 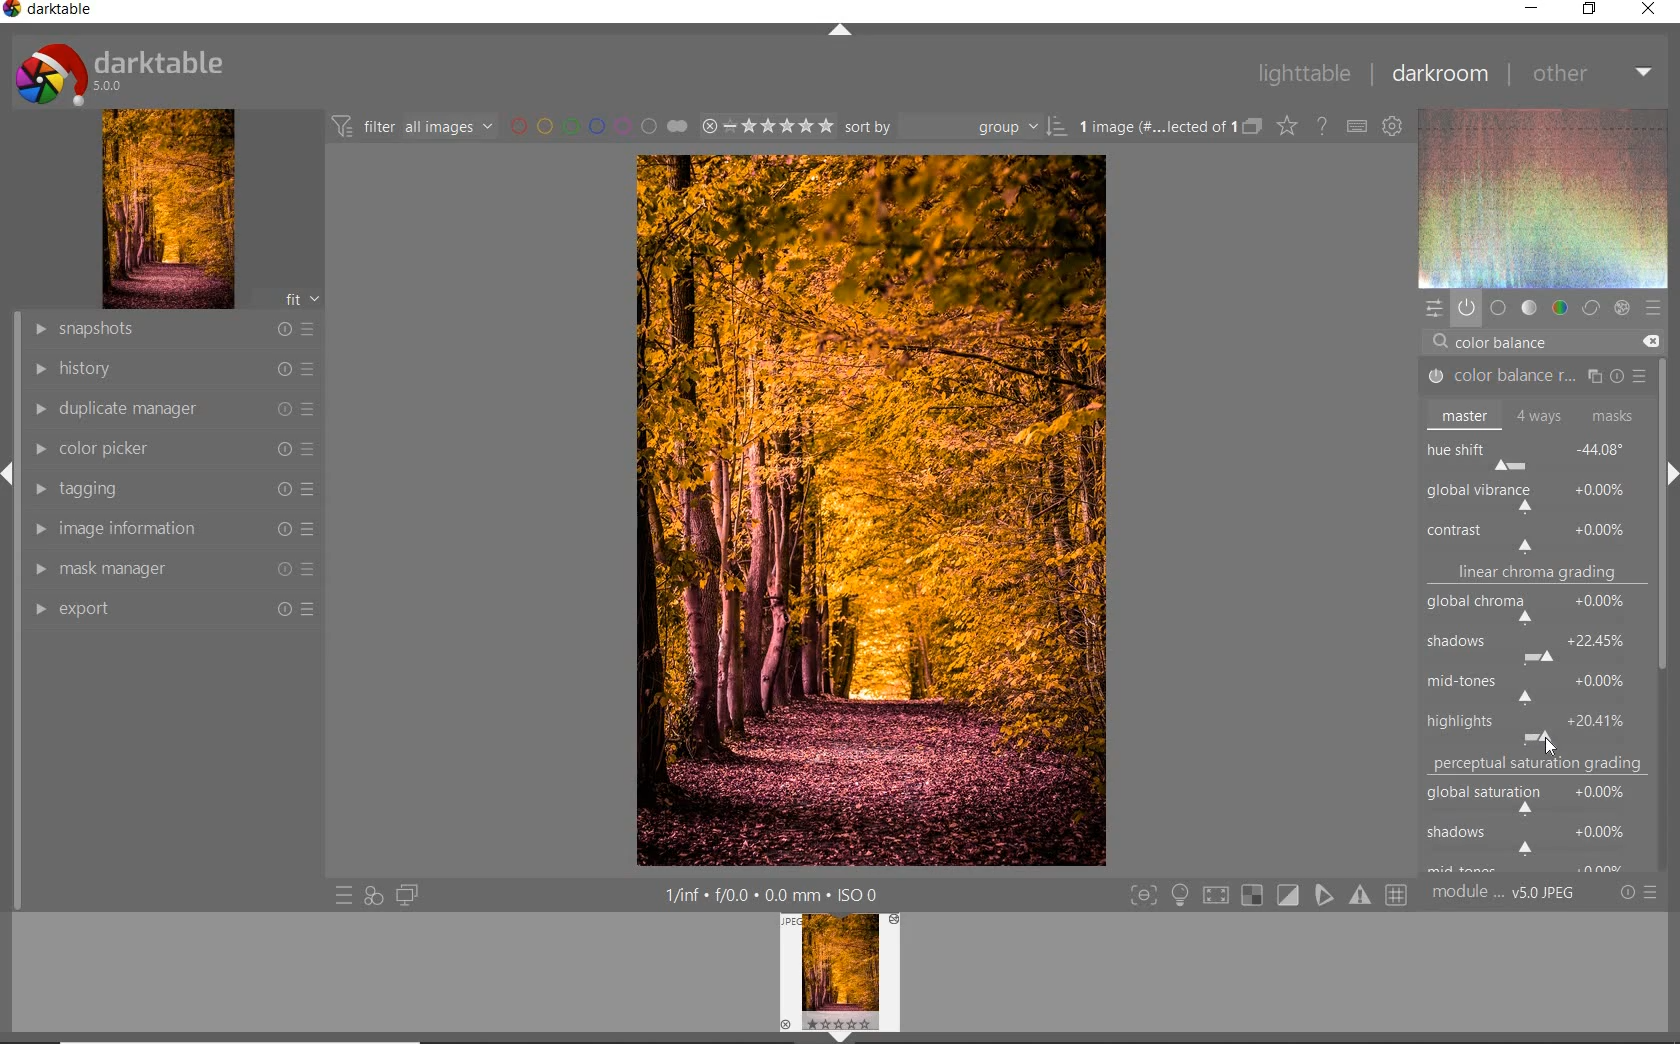 What do you see at coordinates (177, 330) in the screenshot?
I see `snapshots` at bounding box center [177, 330].